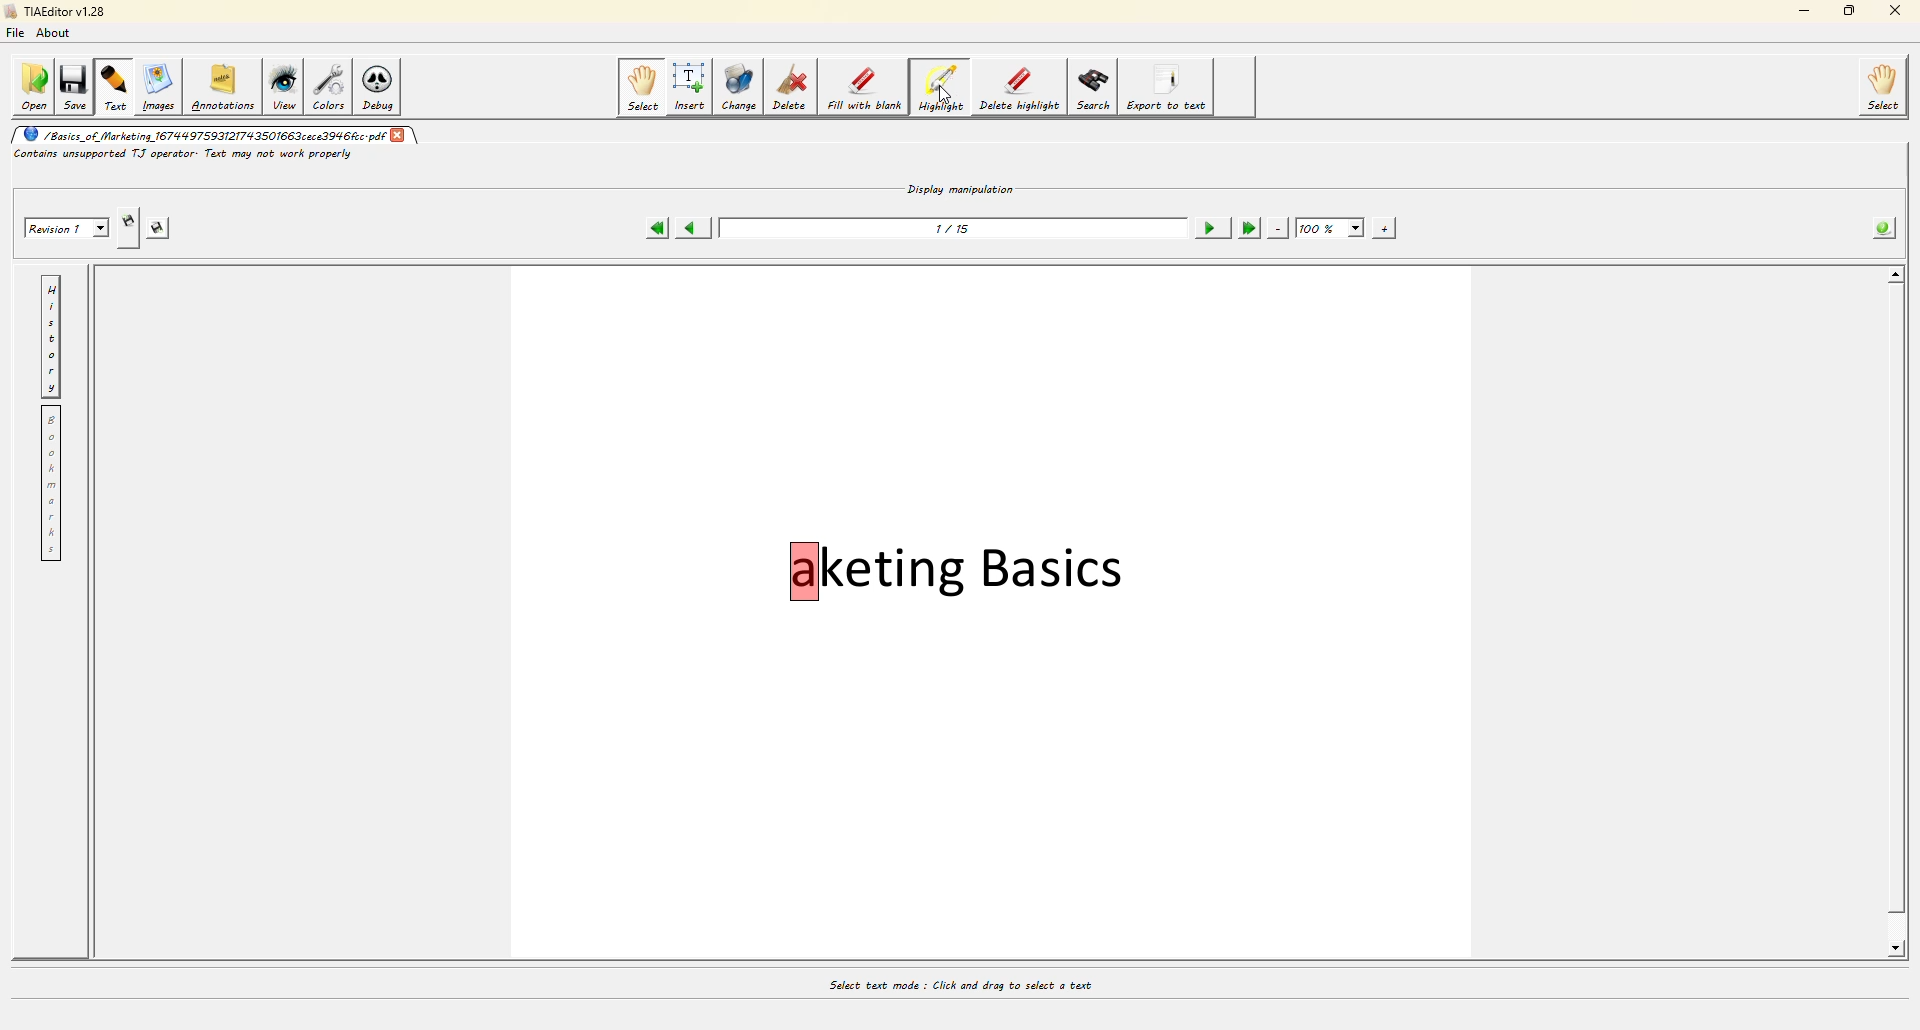 The width and height of the screenshot is (1920, 1030). Describe the element at coordinates (942, 96) in the screenshot. I see `cursor` at that location.